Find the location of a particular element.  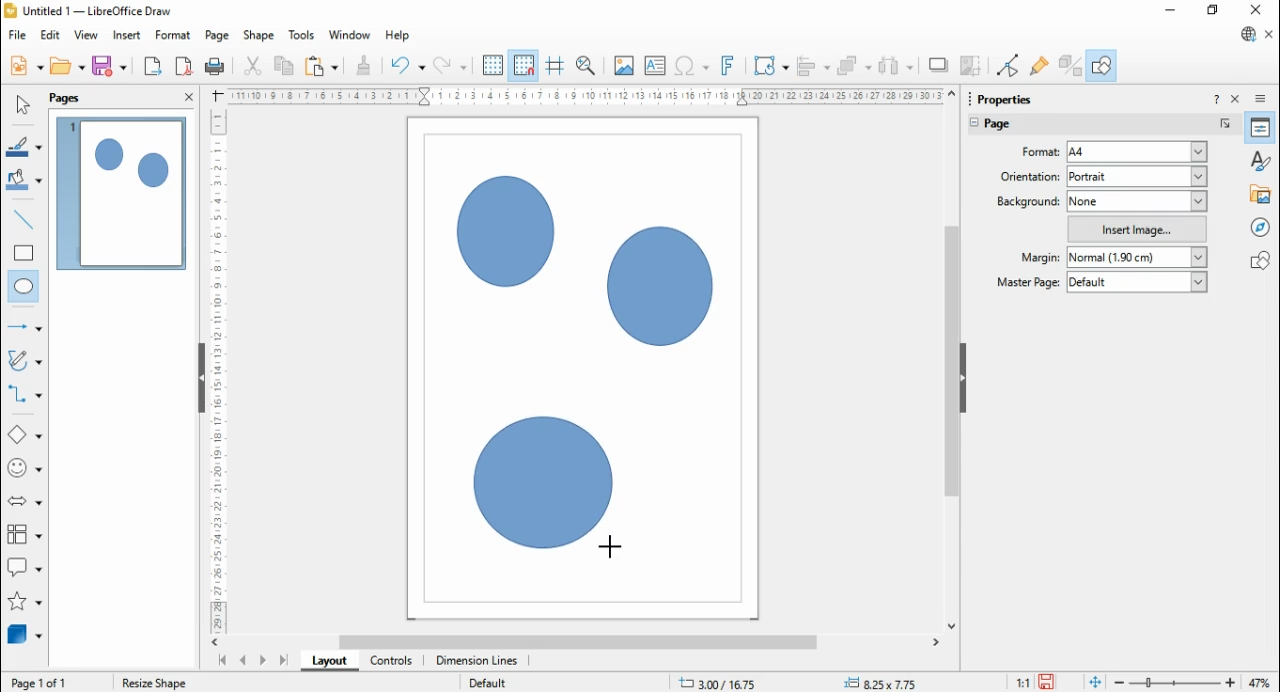

navigator is located at coordinates (1264, 226).